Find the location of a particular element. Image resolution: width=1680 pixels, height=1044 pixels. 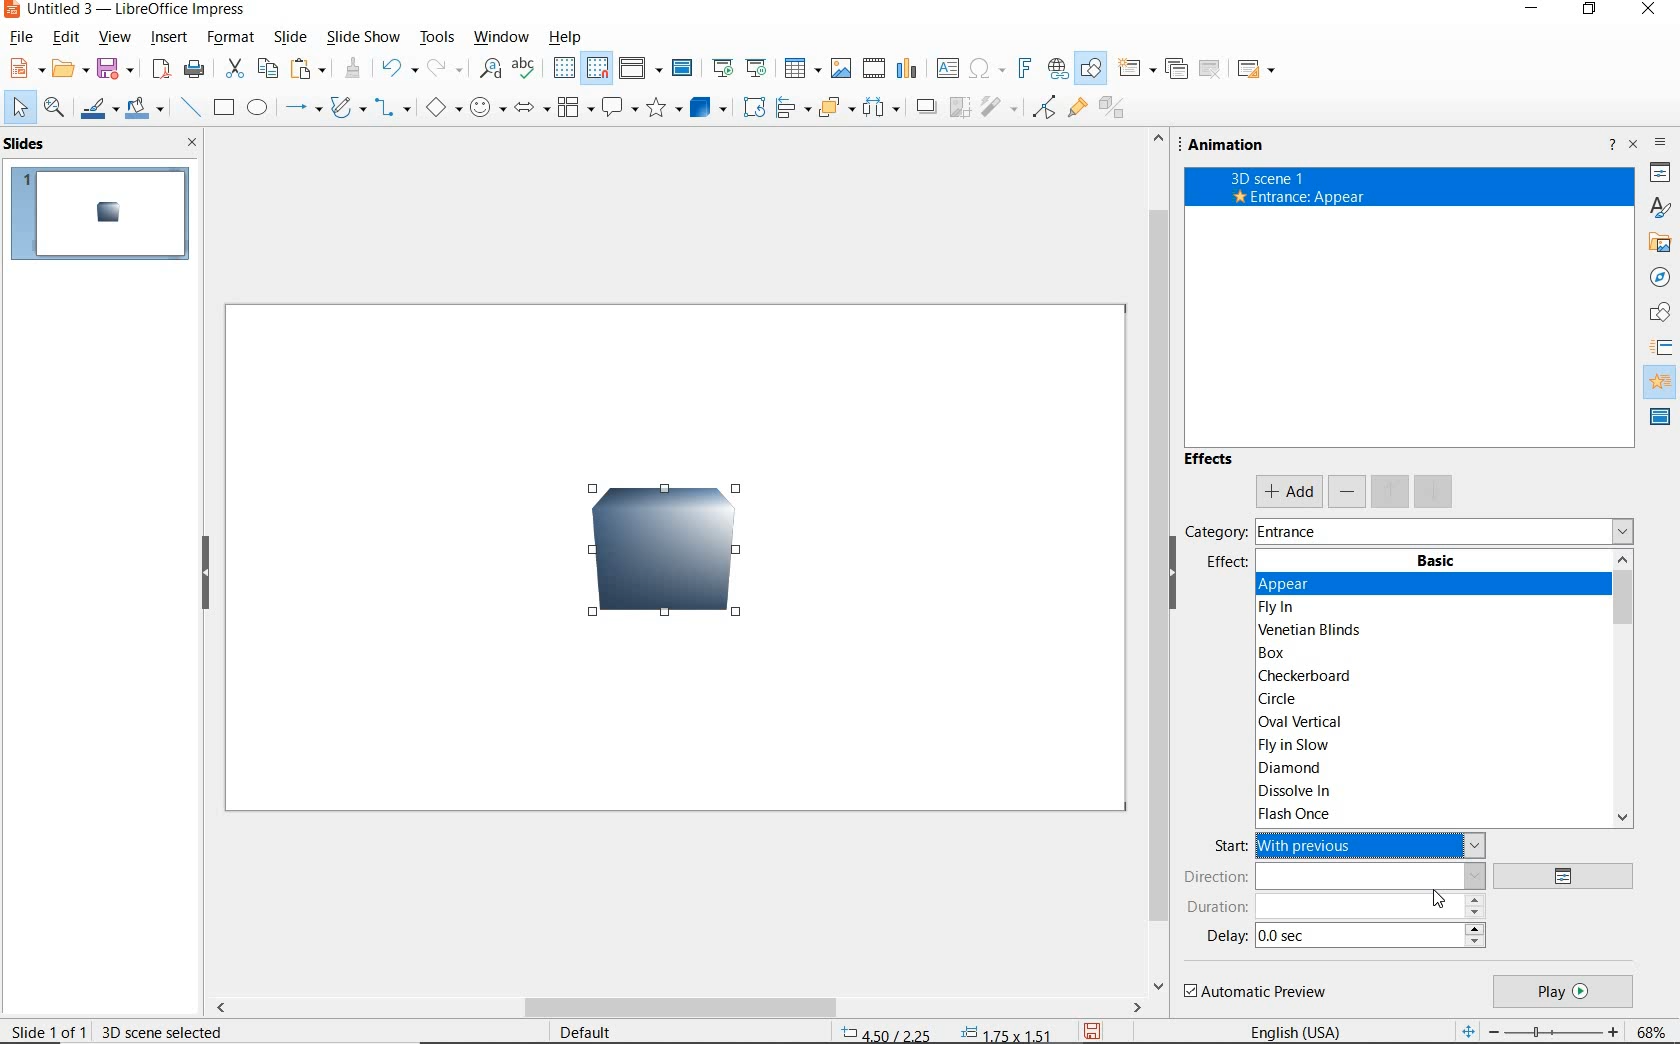

start from current slide is located at coordinates (756, 68).